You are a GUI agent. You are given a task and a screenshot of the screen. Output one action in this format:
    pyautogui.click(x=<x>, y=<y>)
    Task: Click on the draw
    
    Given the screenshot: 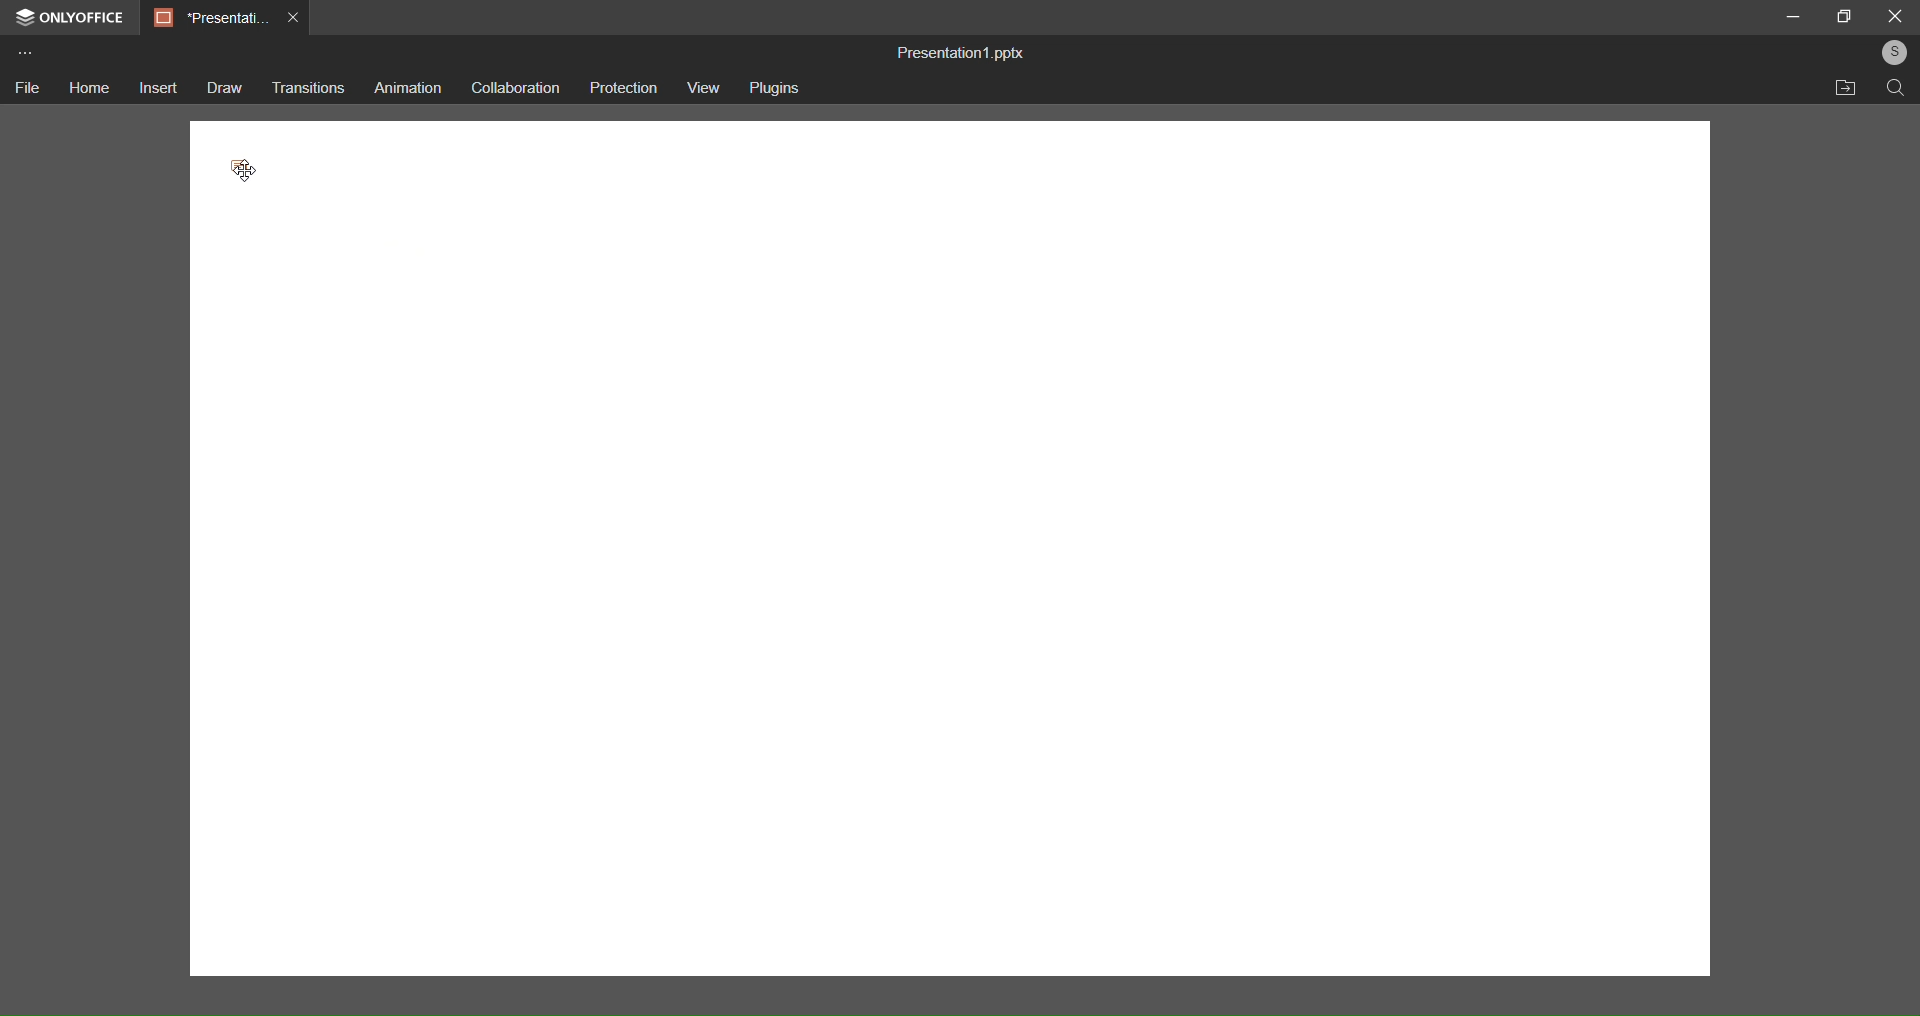 What is the action you would take?
    pyautogui.click(x=222, y=89)
    